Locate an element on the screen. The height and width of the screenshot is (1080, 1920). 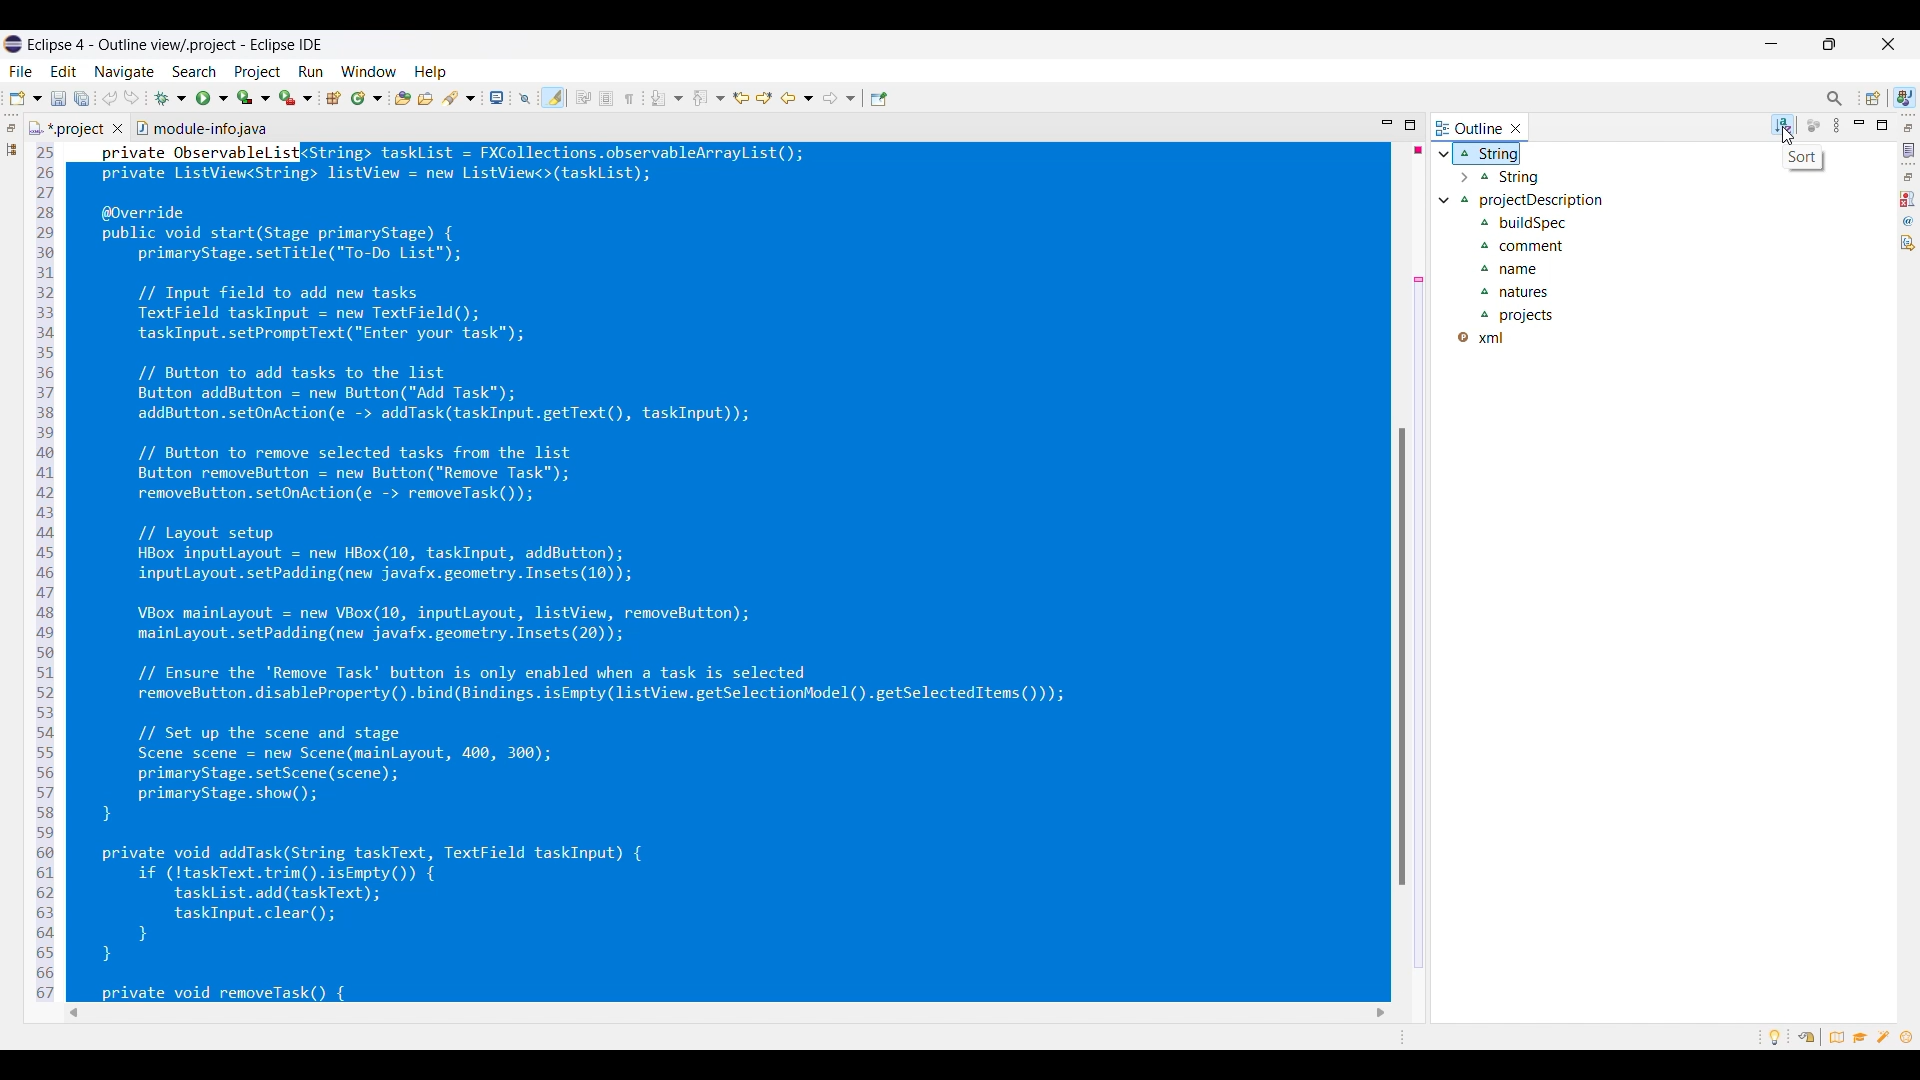
Current tab highlighted is located at coordinates (67, 127).